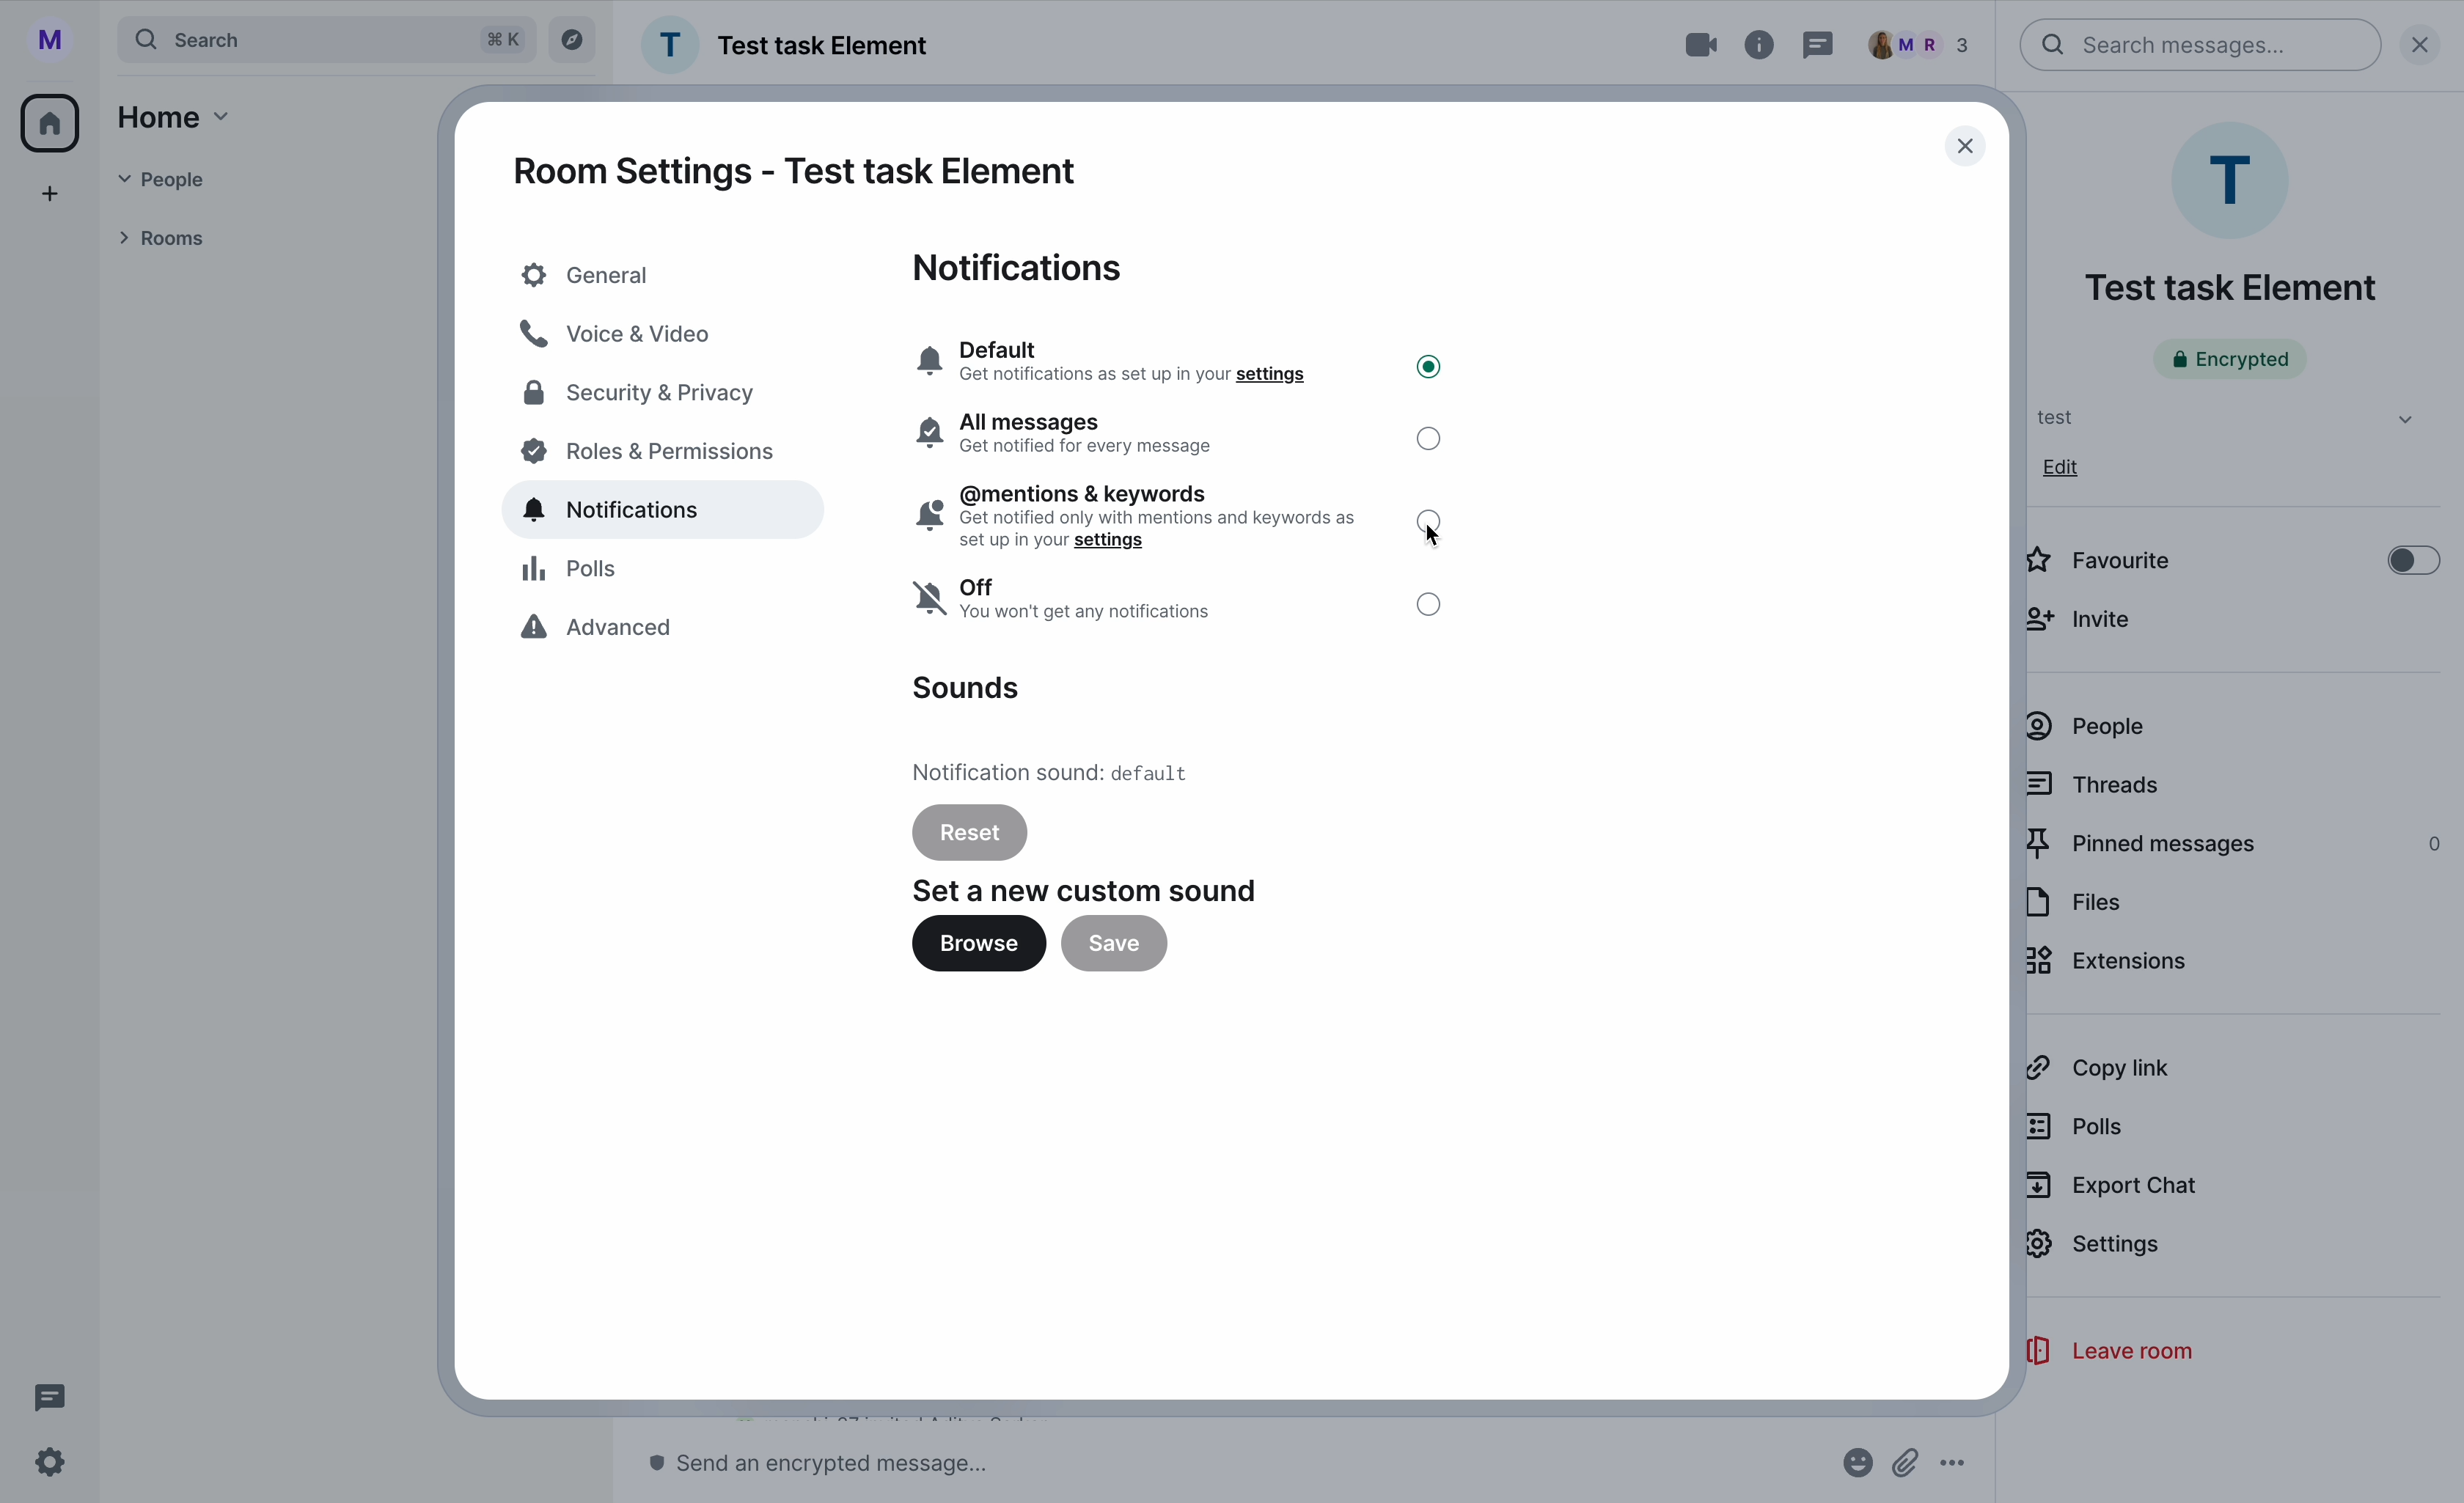 The image size is (2464, 1503). What do you see at coordinates (790, 45) in the screenshot?
I see `name group` at bounding box center [790, 45].